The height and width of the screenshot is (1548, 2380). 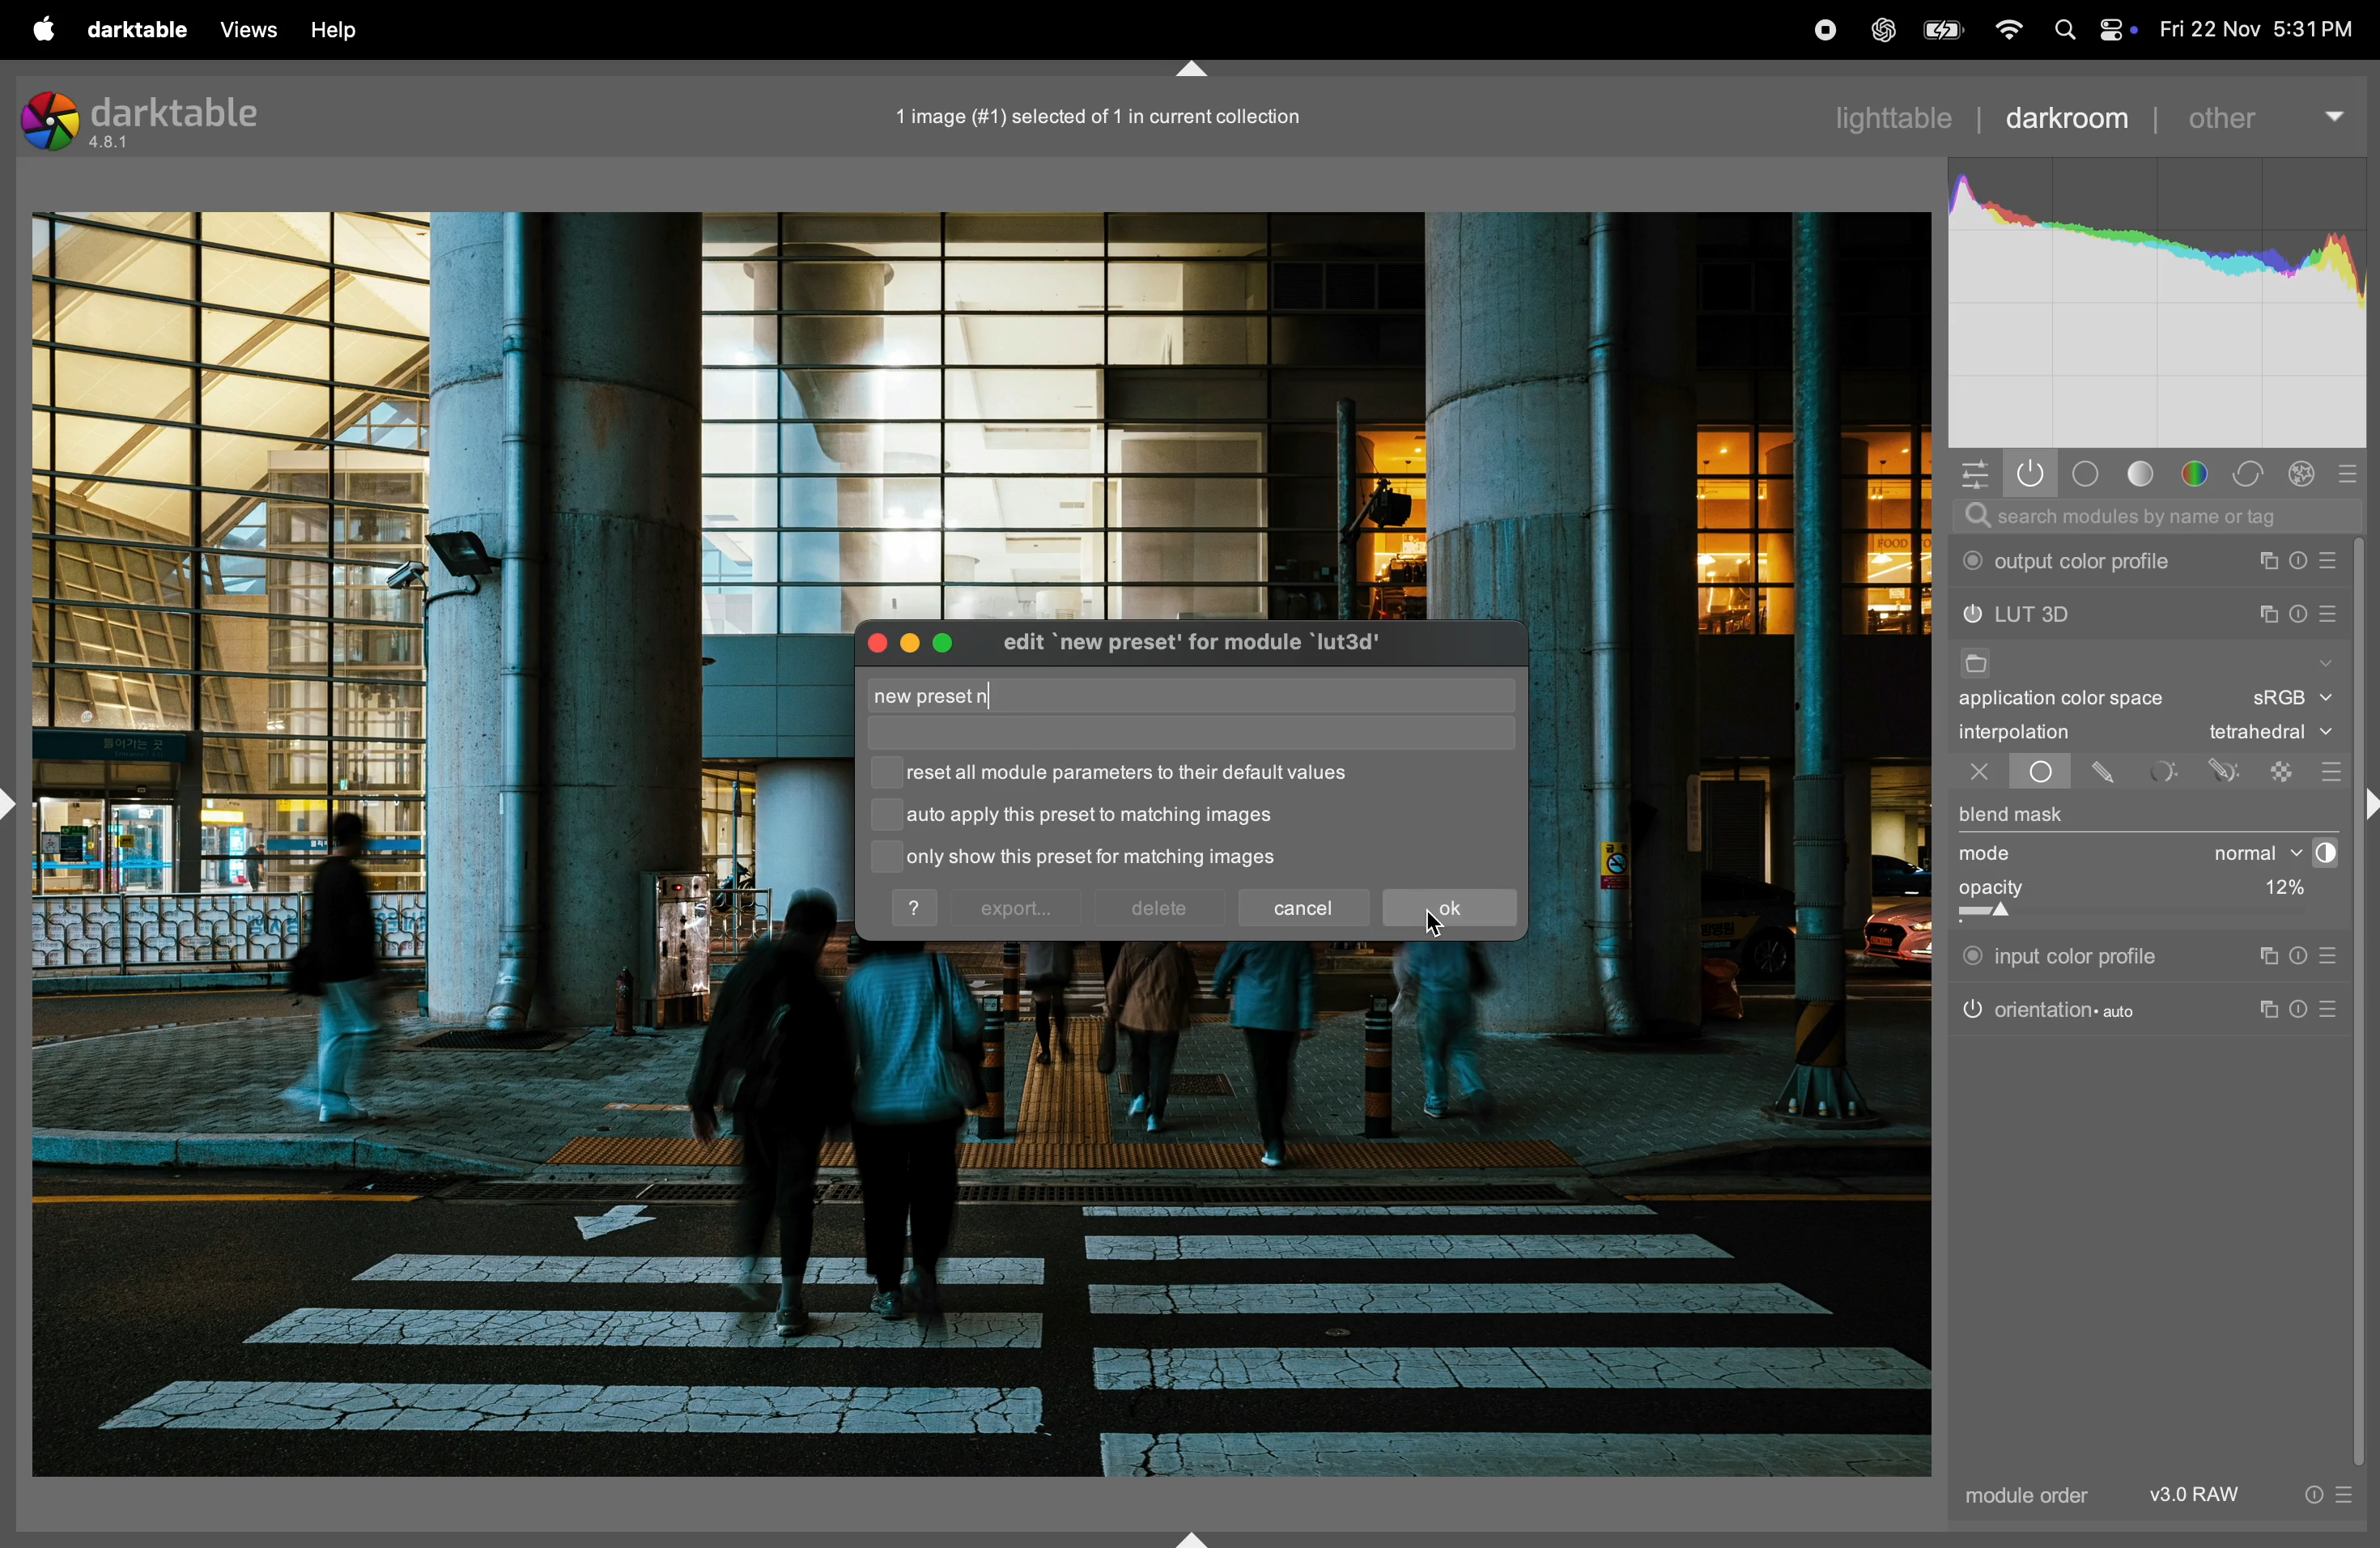 I want to click on reset parameters, so click(x=2305, y=561).